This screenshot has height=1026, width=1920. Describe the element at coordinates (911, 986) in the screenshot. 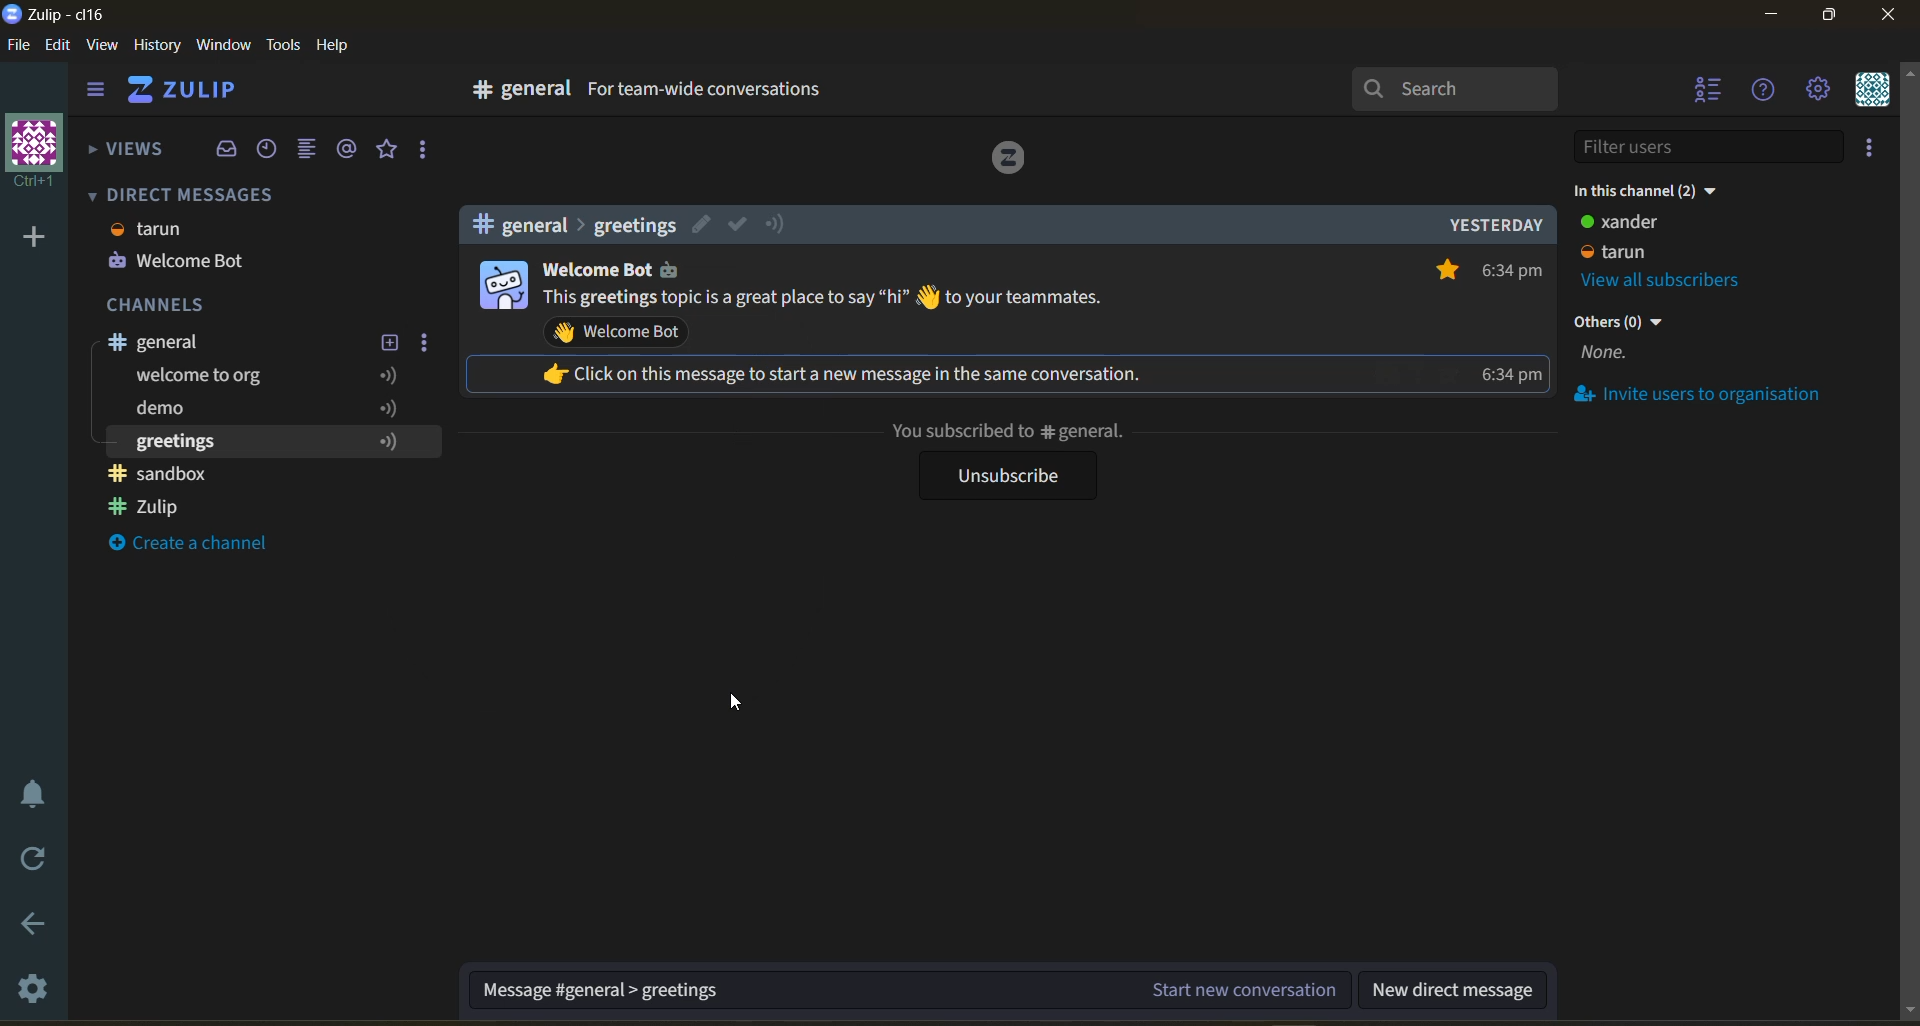

I see `start new conversation` at that location.